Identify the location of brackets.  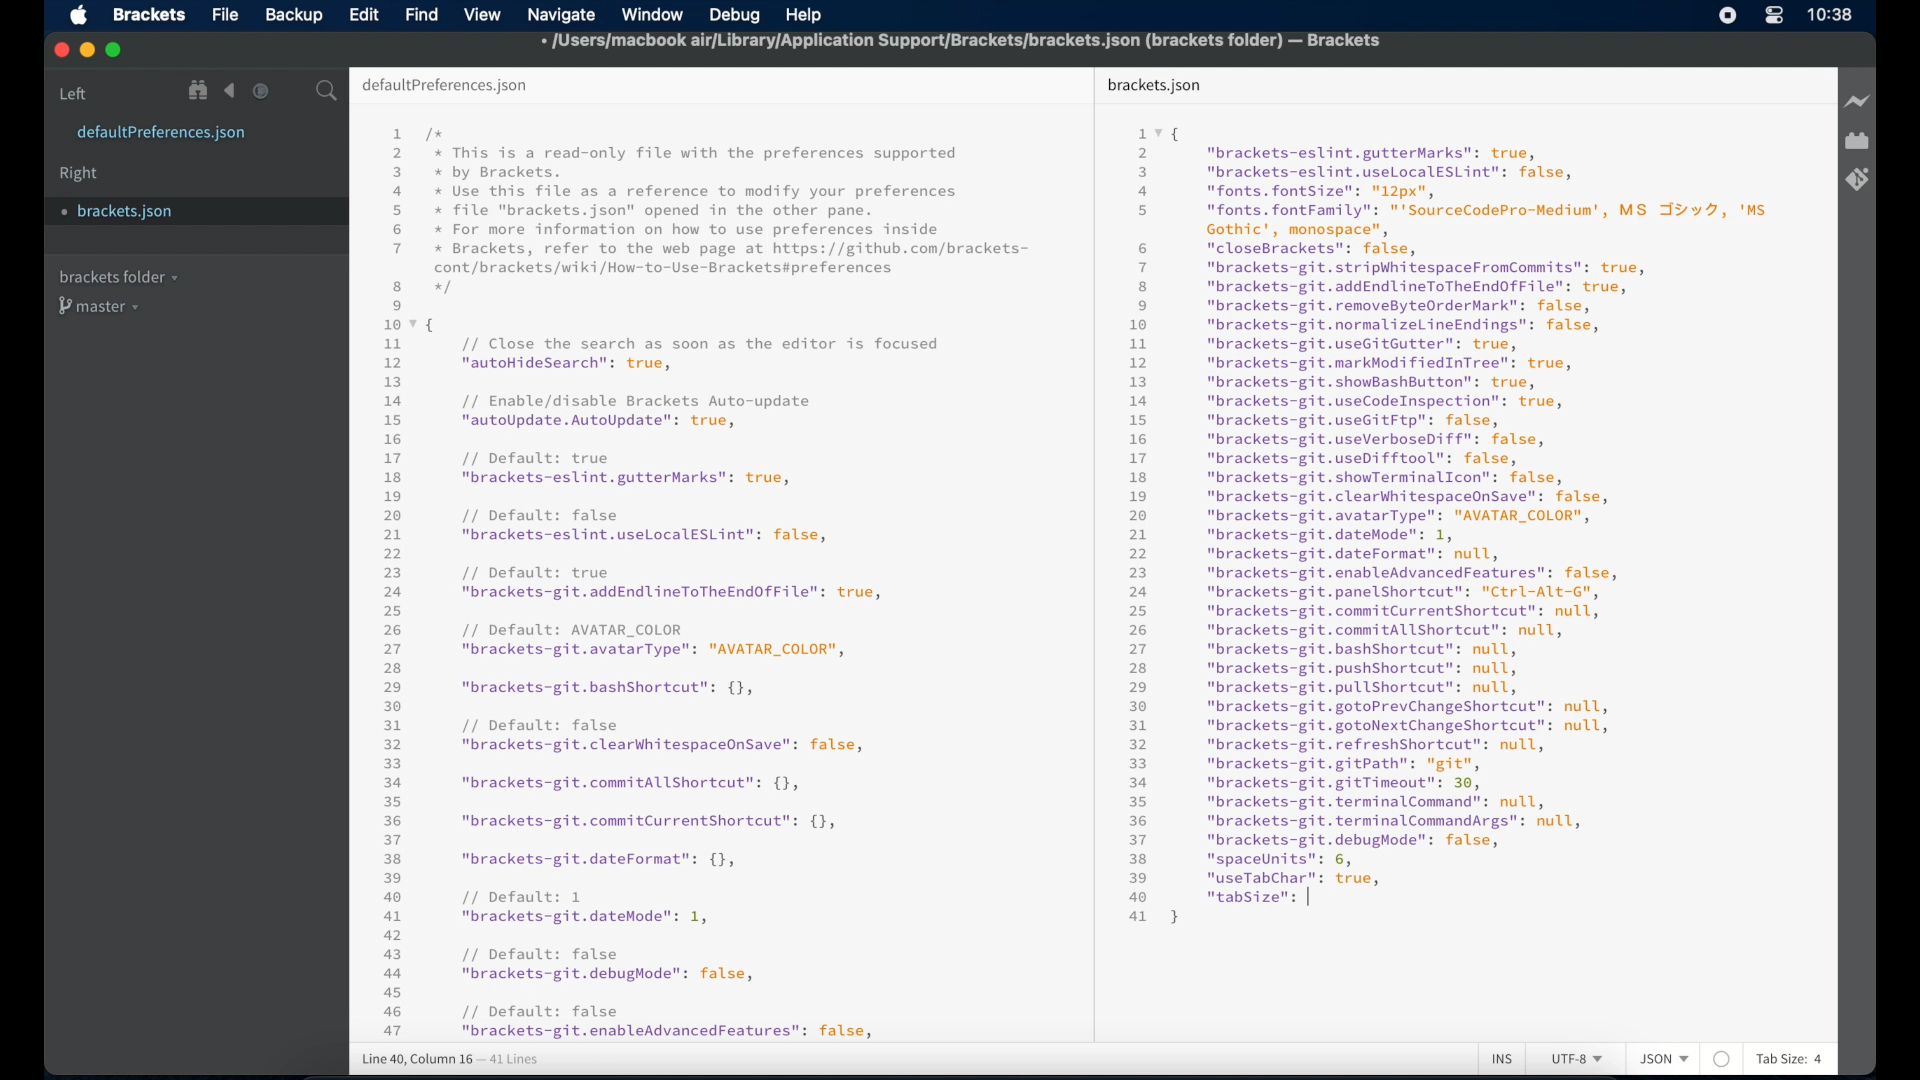
(150, 15).